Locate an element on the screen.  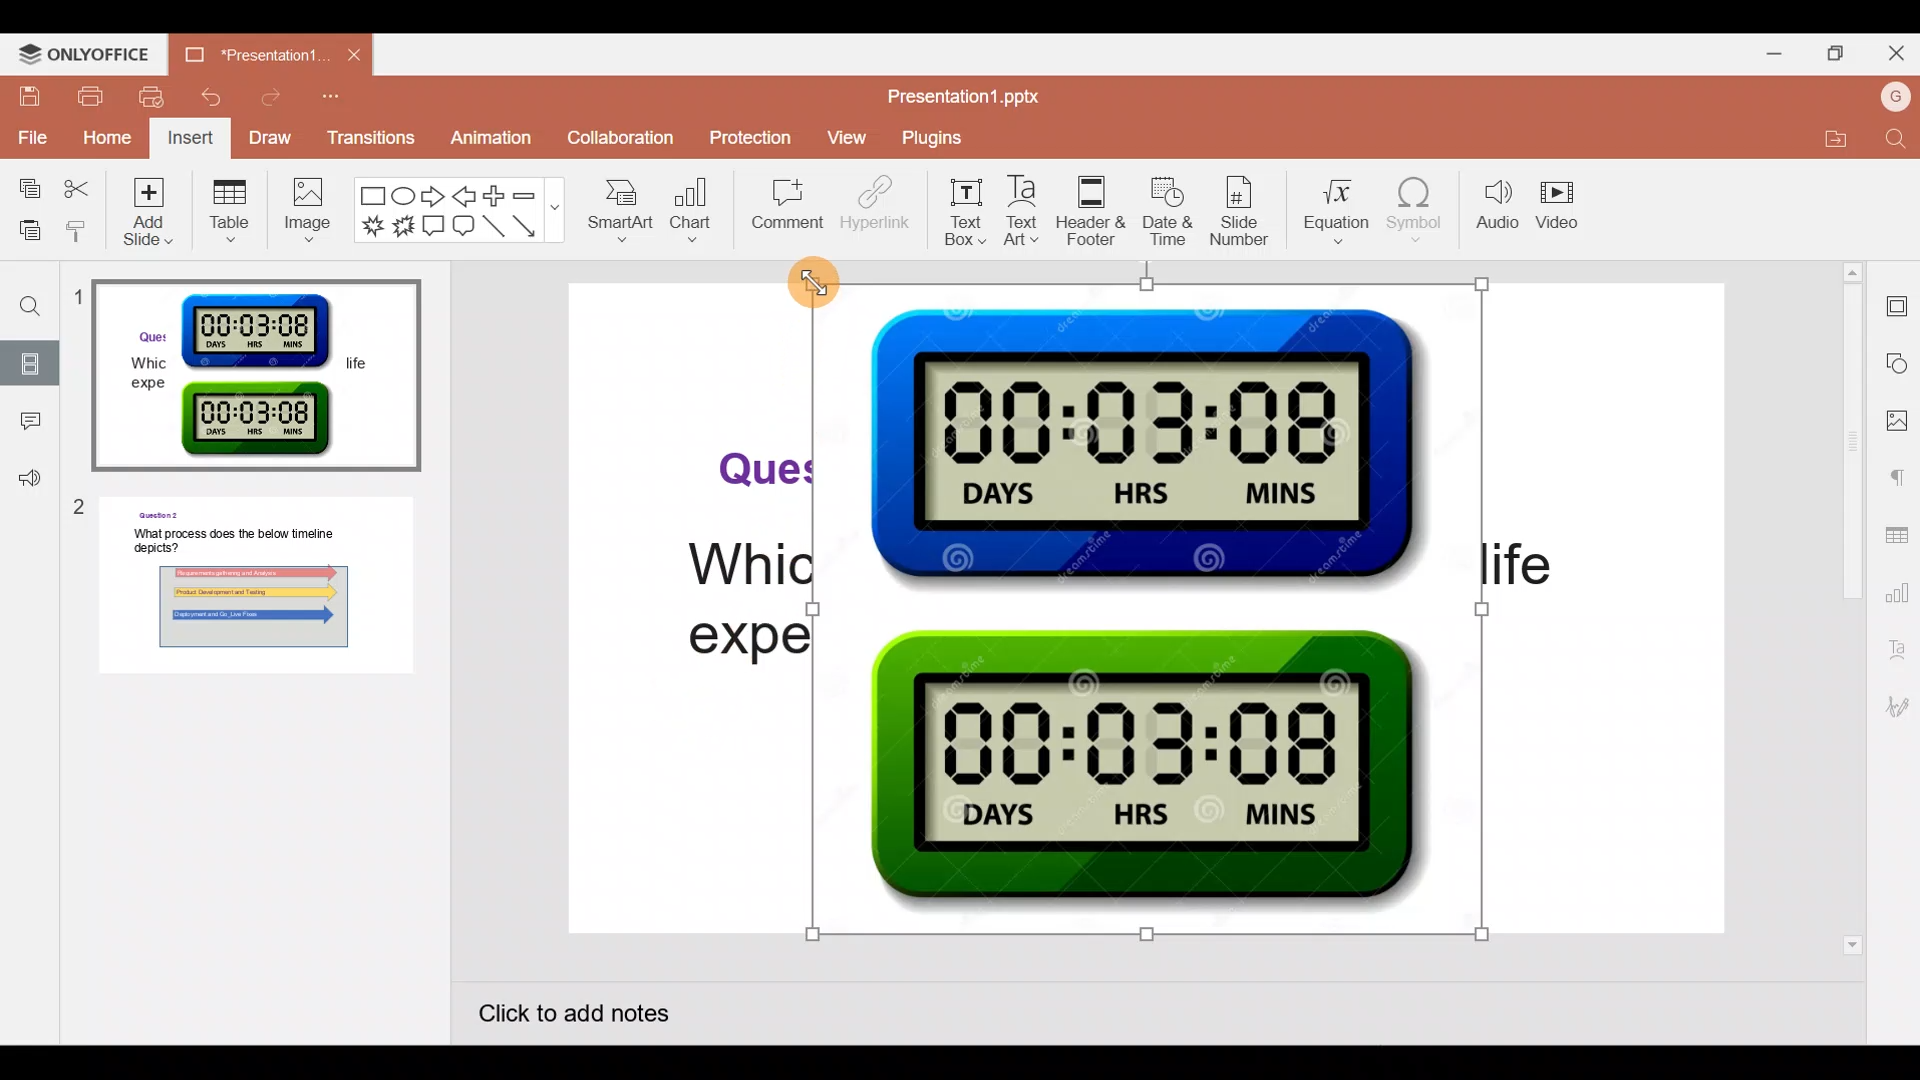
Quick print is located at coordinates (155, 98).